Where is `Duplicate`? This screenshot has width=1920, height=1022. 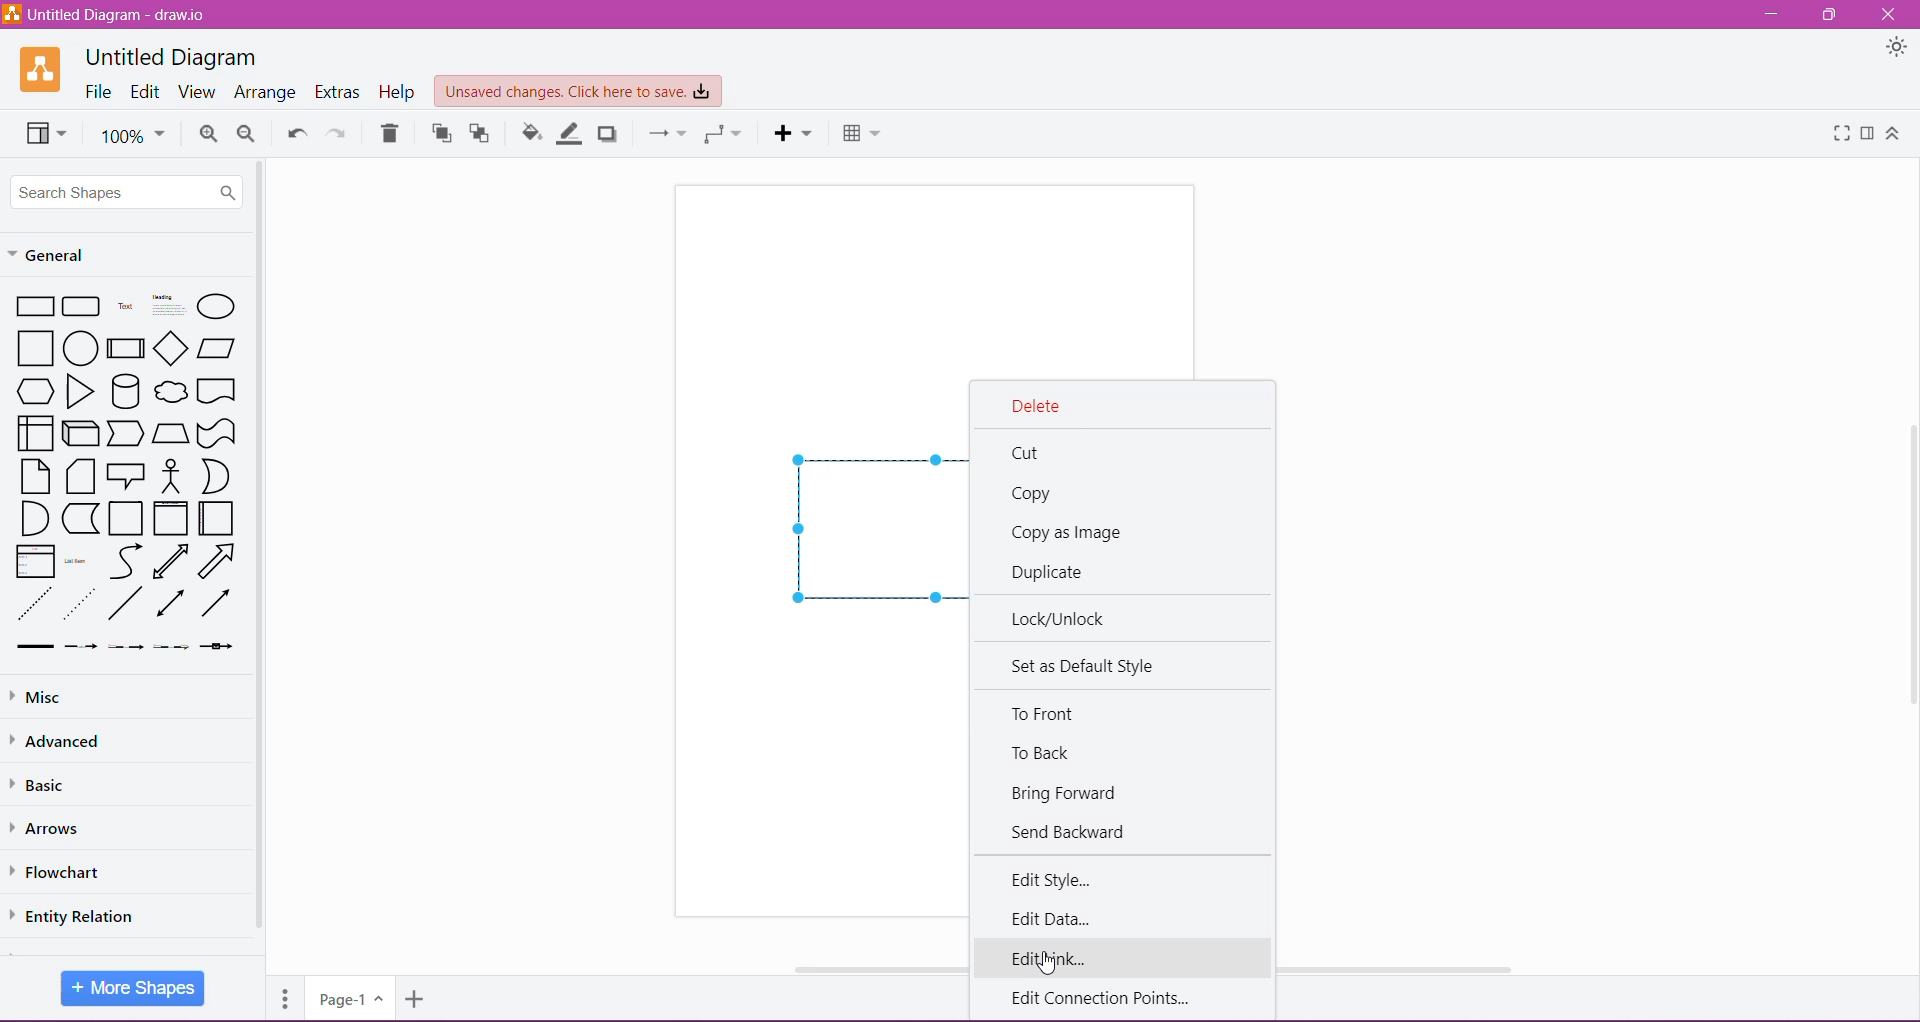 Duplicate is located at coordinates (1054, 572).